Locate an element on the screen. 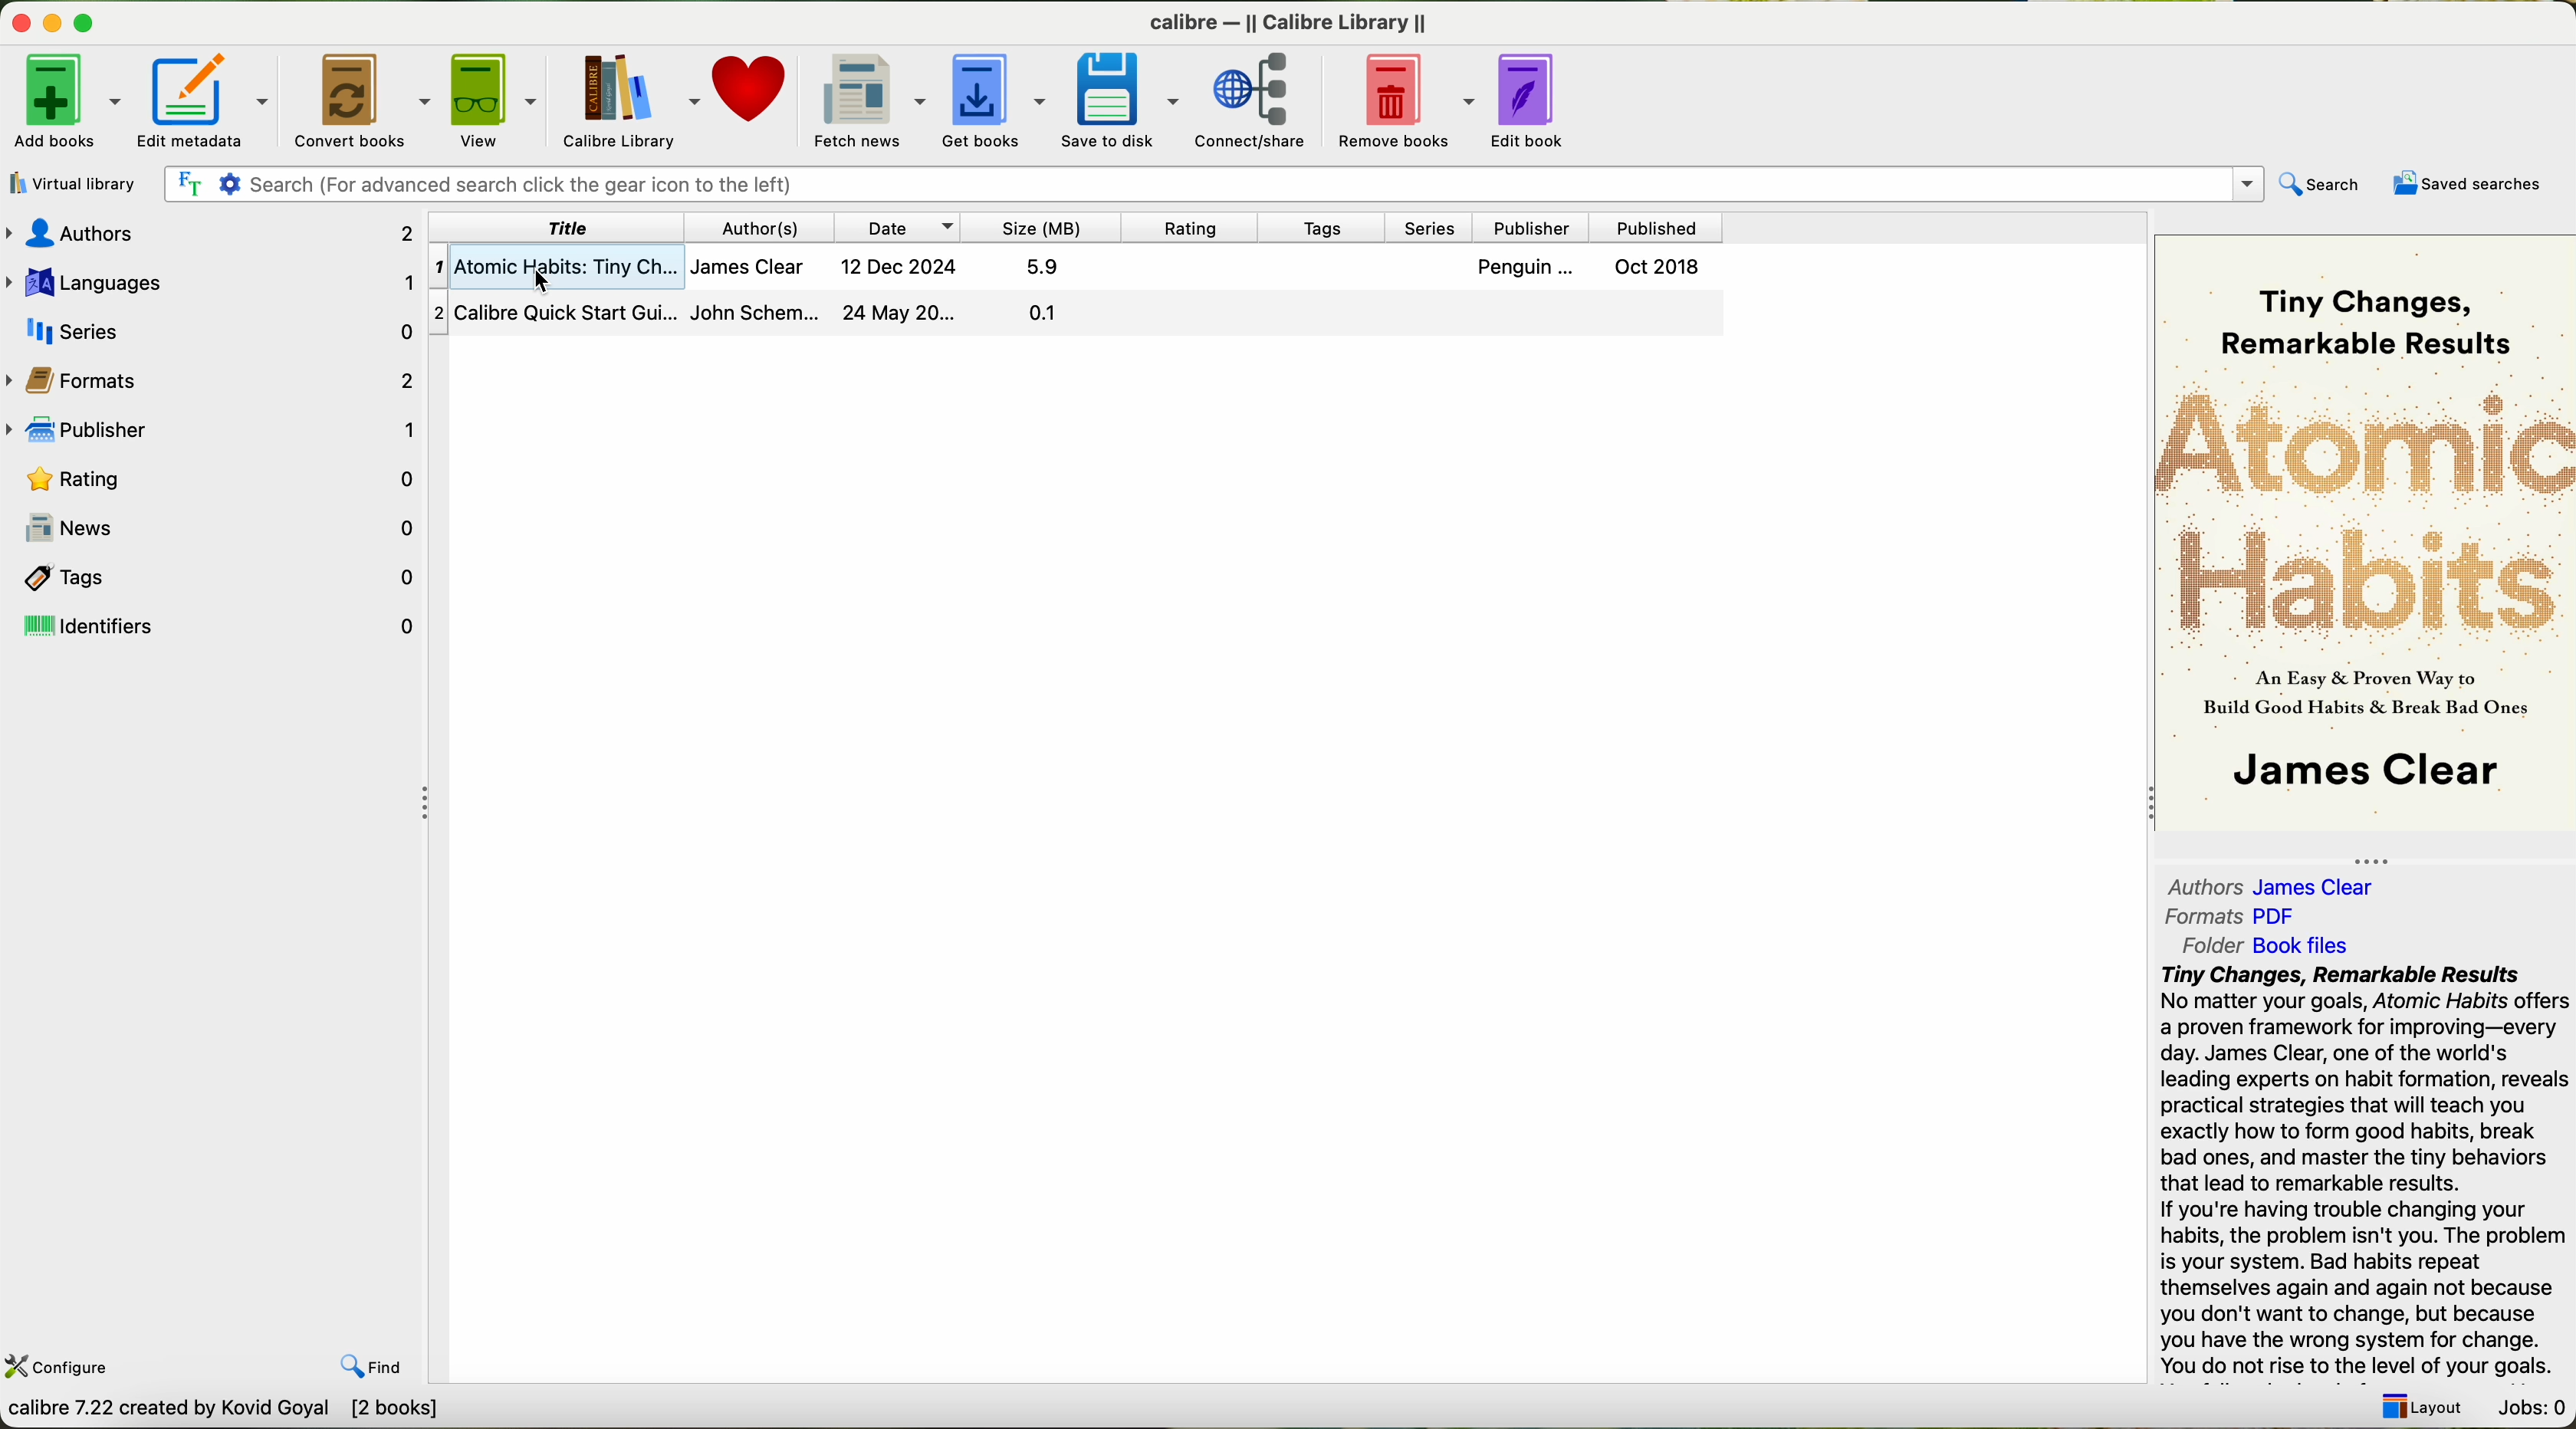 The height and width of the screenshot is (1429, 2576). news is located at coordinates (216, 523).